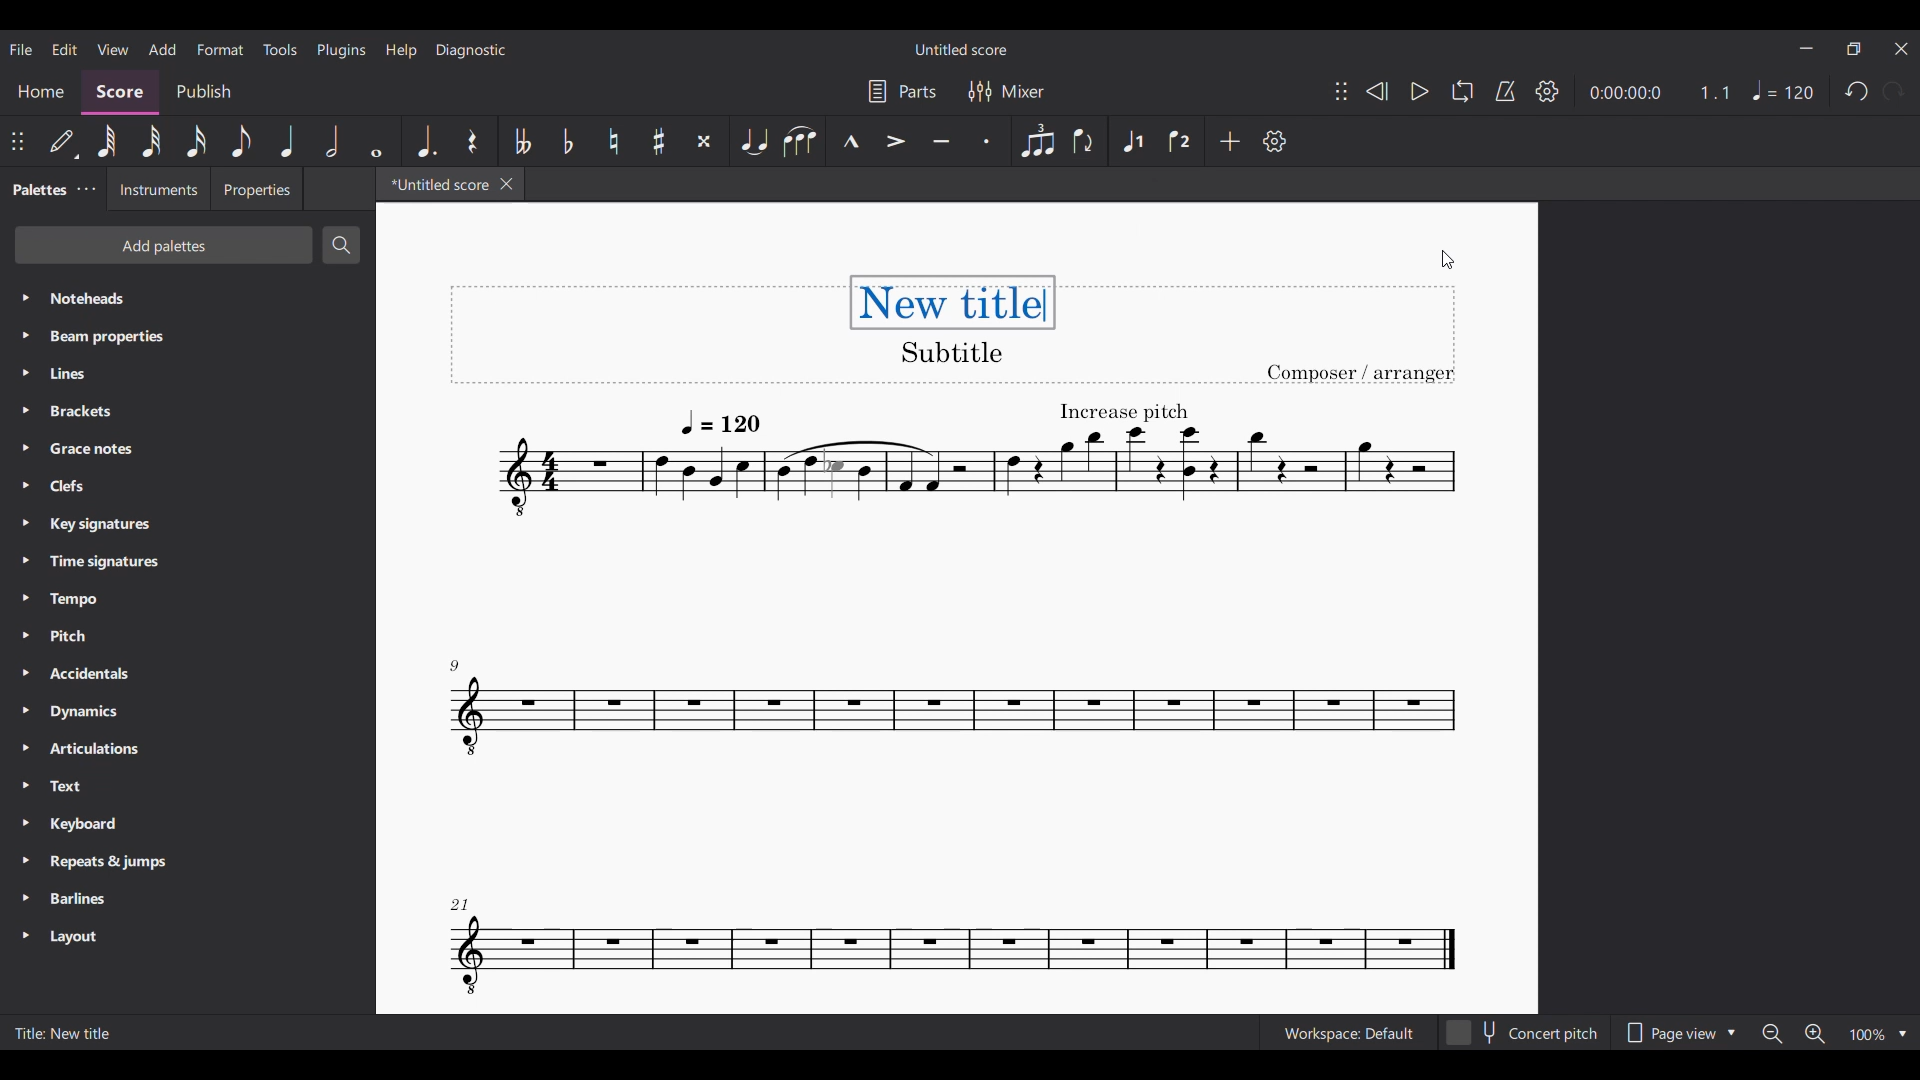 The height and width of the screenshot is (1080, 1920). Describe the element at coordinates (64, 49) in the screenshot. I see `Edit menu` at that location.